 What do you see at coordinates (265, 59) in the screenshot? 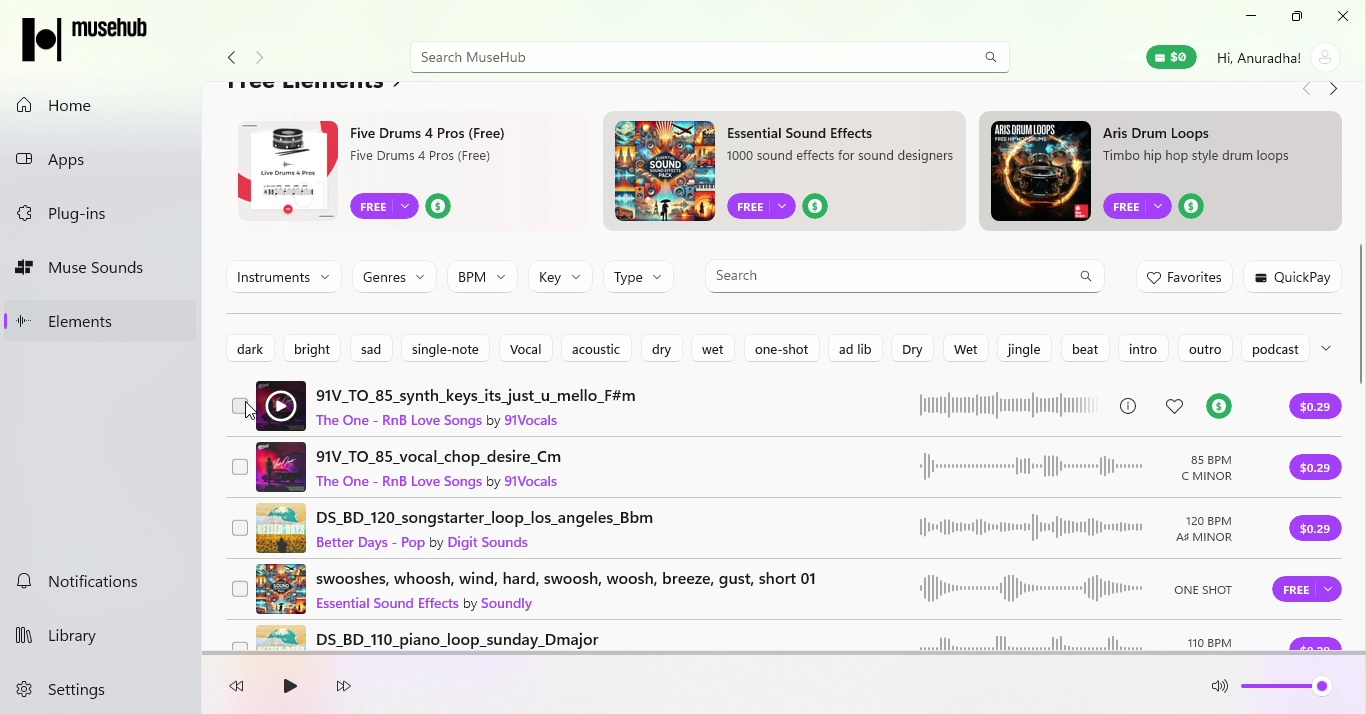
I see `Navigate forward` at bounding box center [265, 59].